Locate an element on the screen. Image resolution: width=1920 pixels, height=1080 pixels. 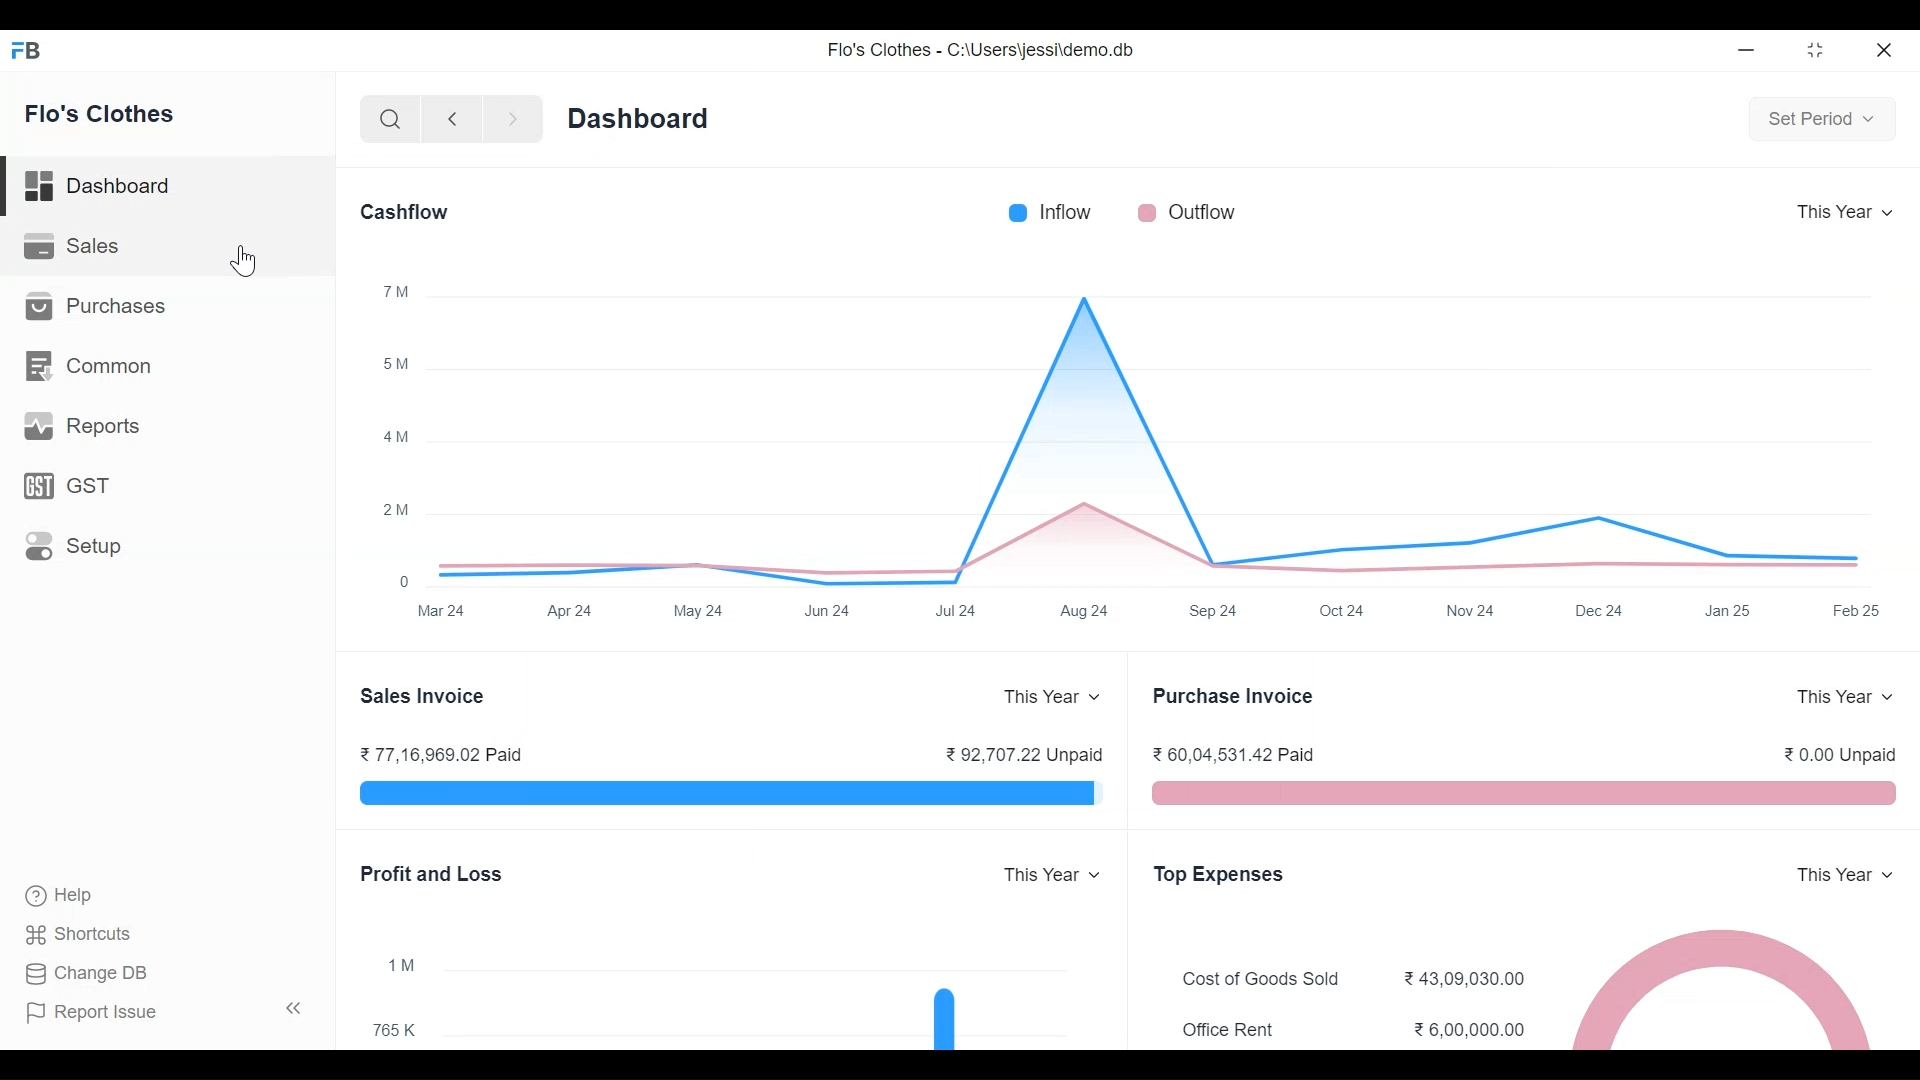
Cost of Goods Sold is located at coordinates (1264, 980).